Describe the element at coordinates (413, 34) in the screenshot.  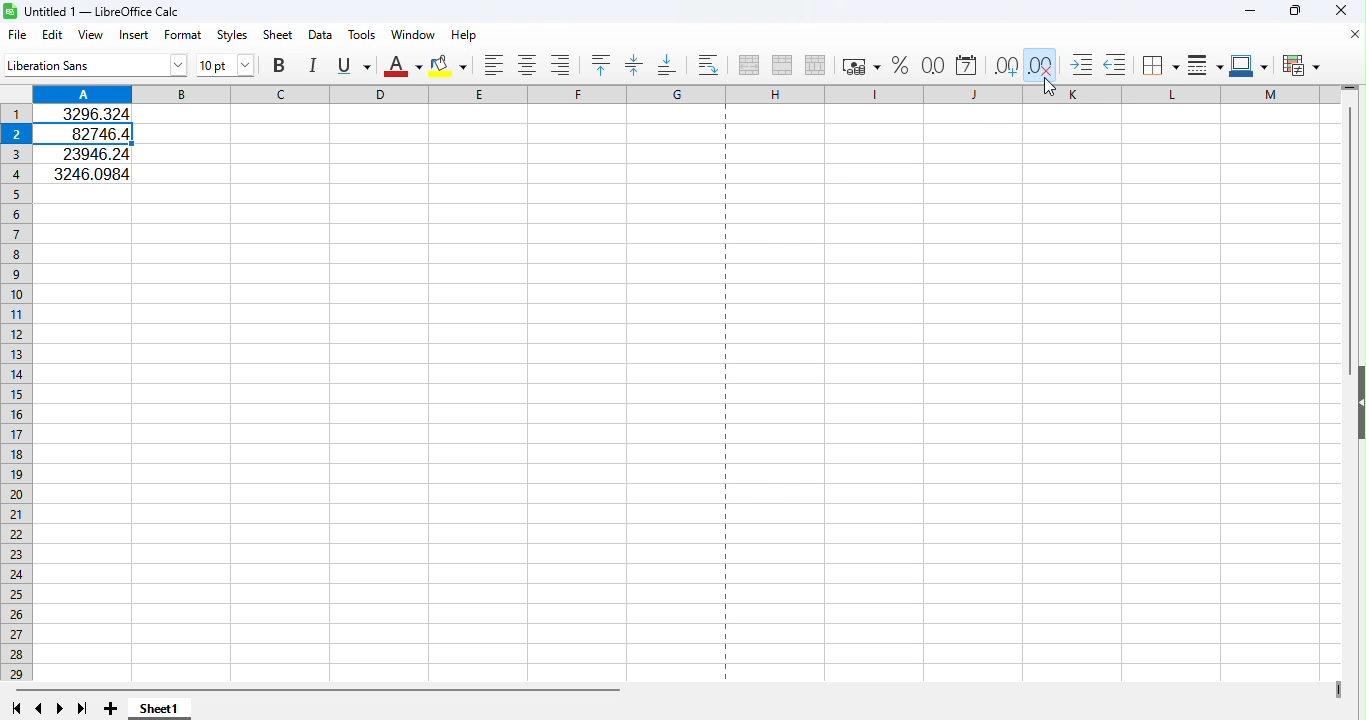
I see `Window` at that location.